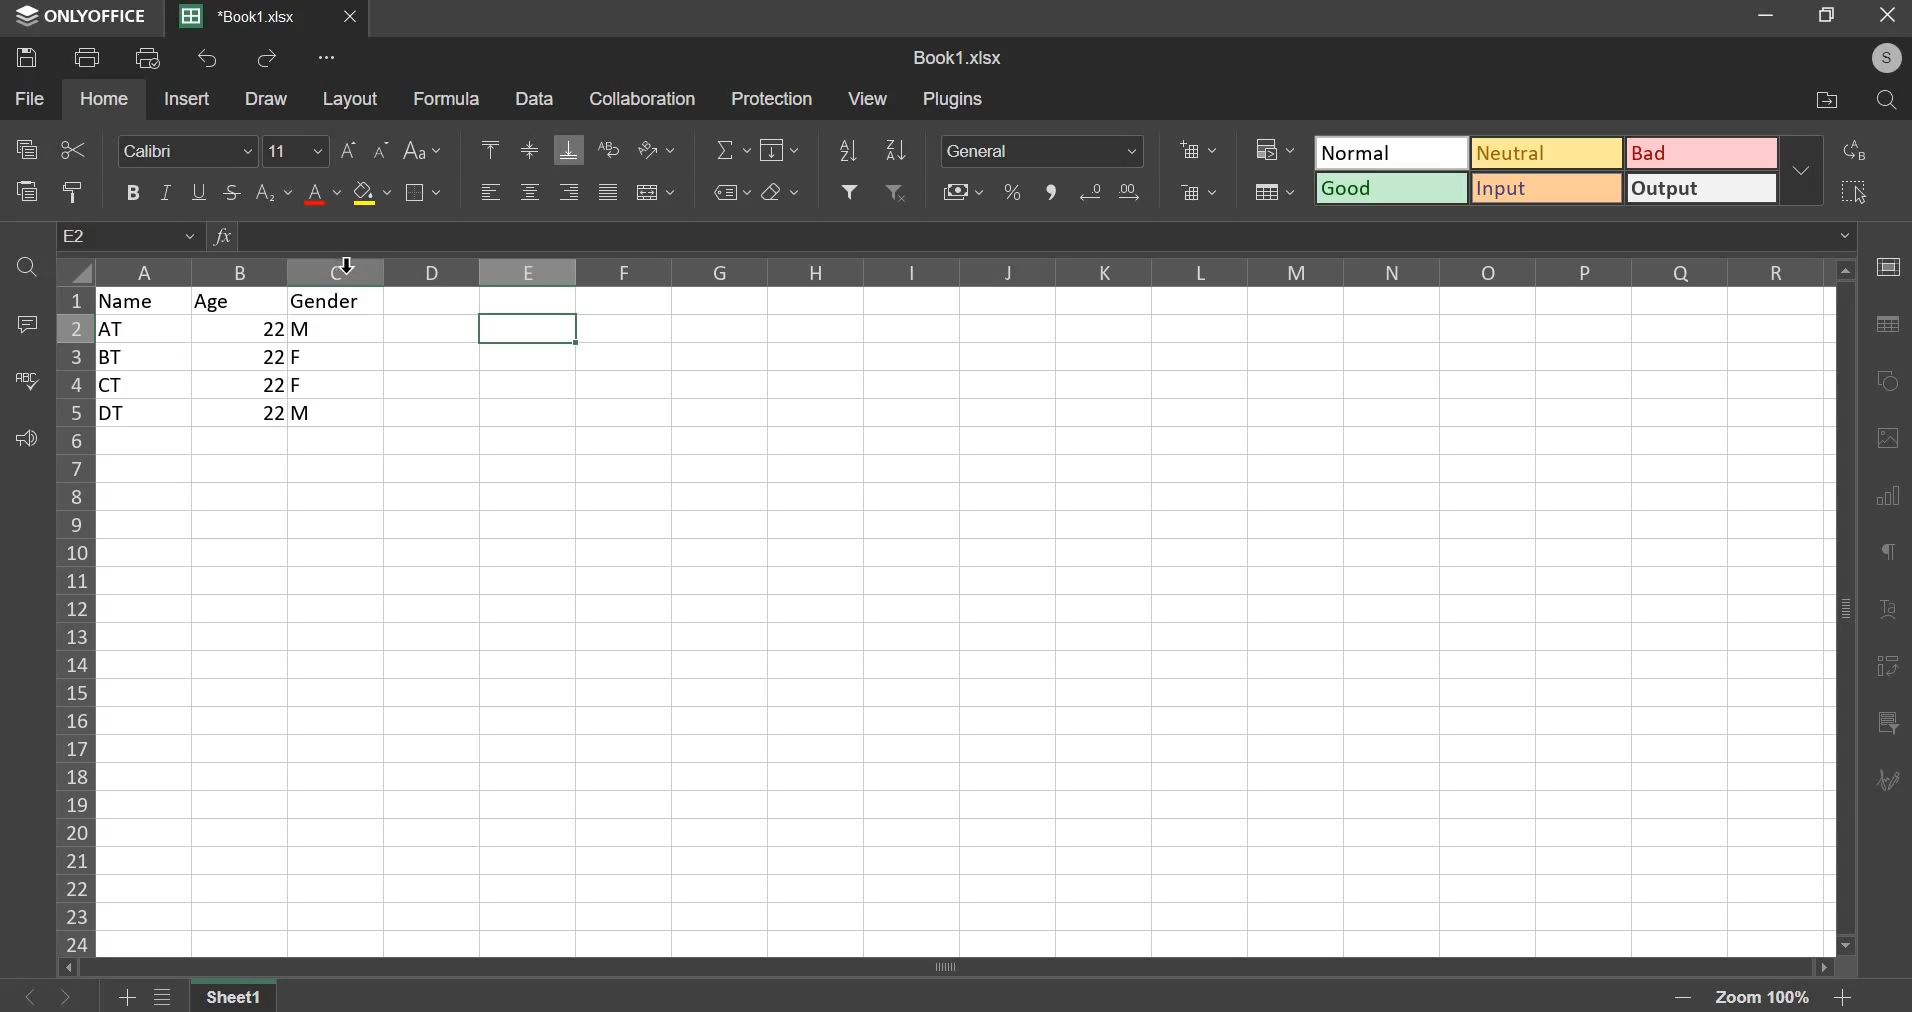 The height and width of the screenshot is (1012, 1912). I want to click on name, so click(145, 300).